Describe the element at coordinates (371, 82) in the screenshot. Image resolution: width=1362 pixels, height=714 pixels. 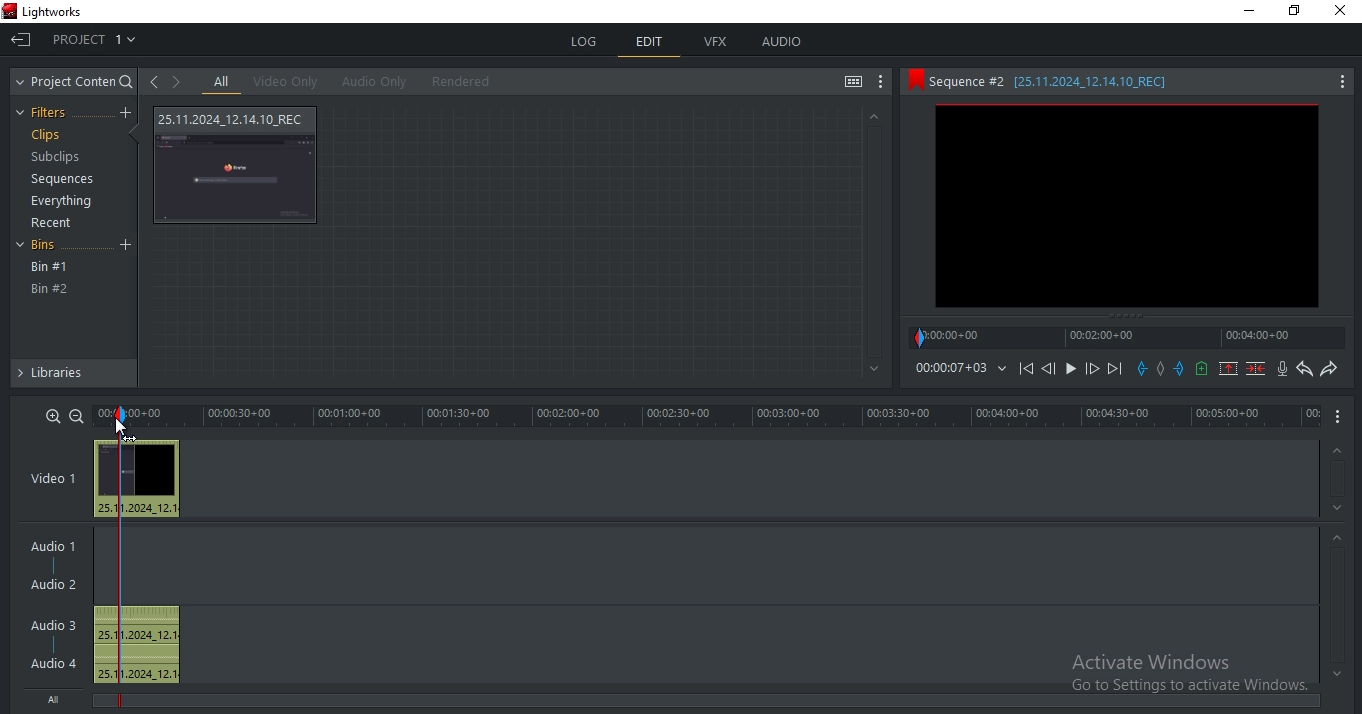
I see `audio only` at that location.